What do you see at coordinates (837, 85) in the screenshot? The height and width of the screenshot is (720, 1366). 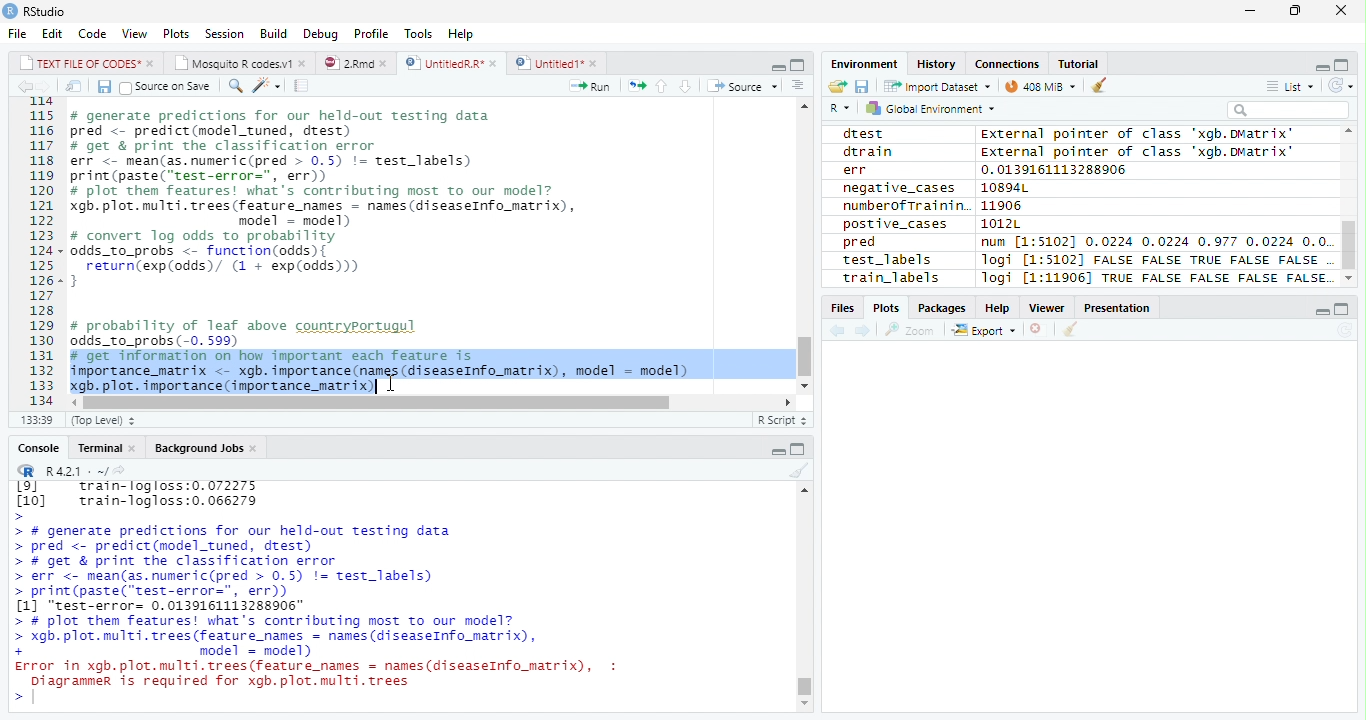 I see `Open folder` at bounding box center [837, 85].